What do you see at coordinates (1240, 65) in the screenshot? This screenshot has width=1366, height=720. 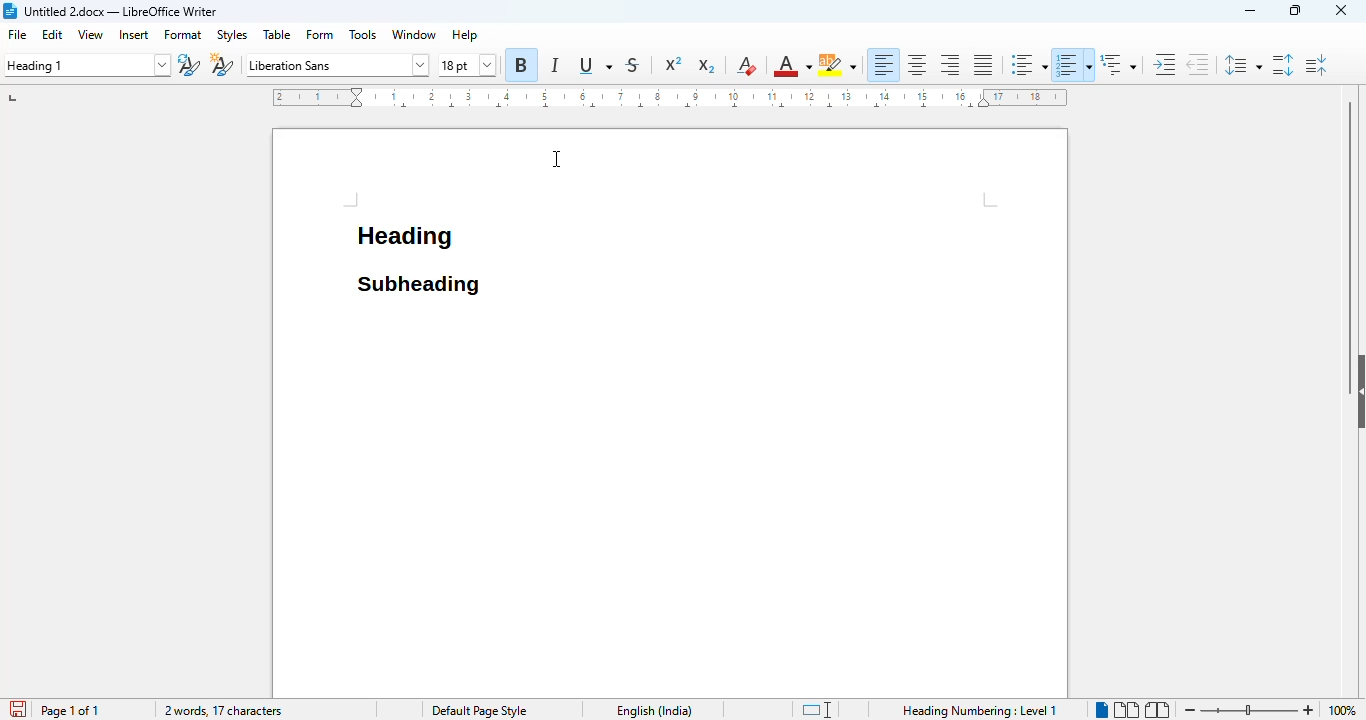 I see `set line spacing` at bounding box center [1240, 65].